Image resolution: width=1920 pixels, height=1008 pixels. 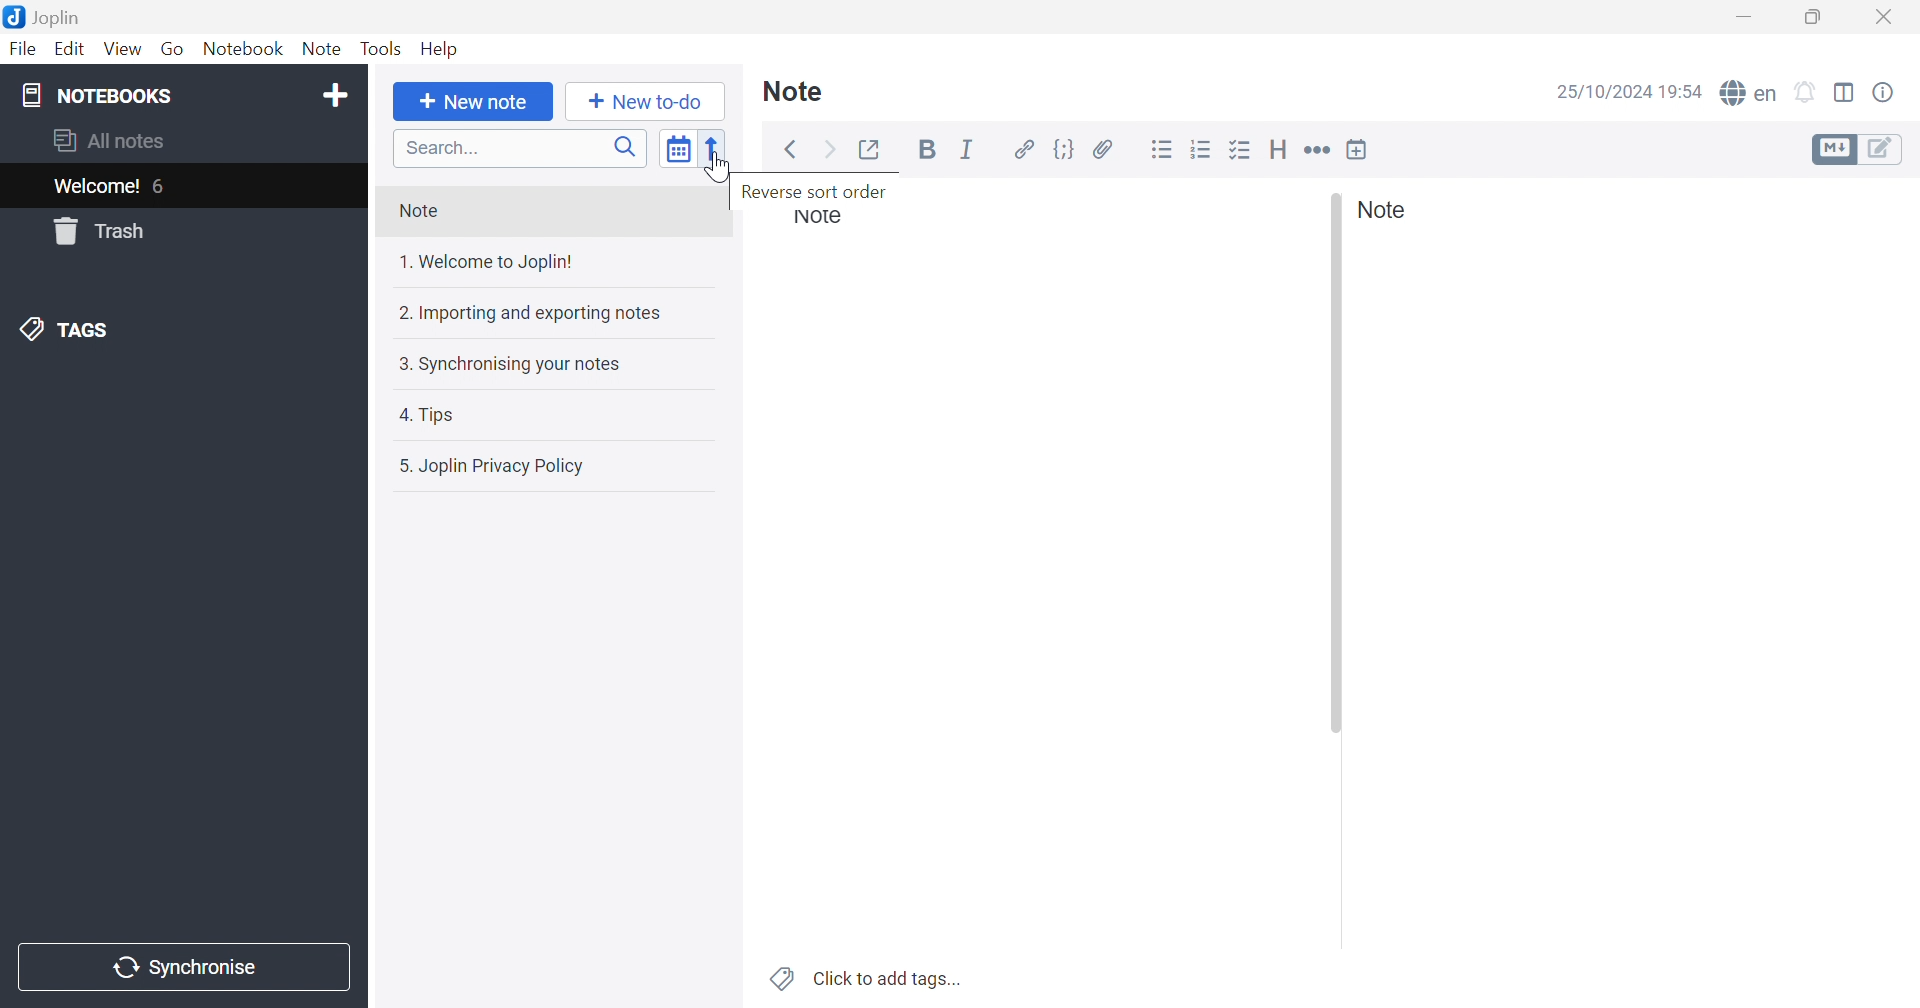 I want to click on 4. Tips, so click(x=431, y=414).